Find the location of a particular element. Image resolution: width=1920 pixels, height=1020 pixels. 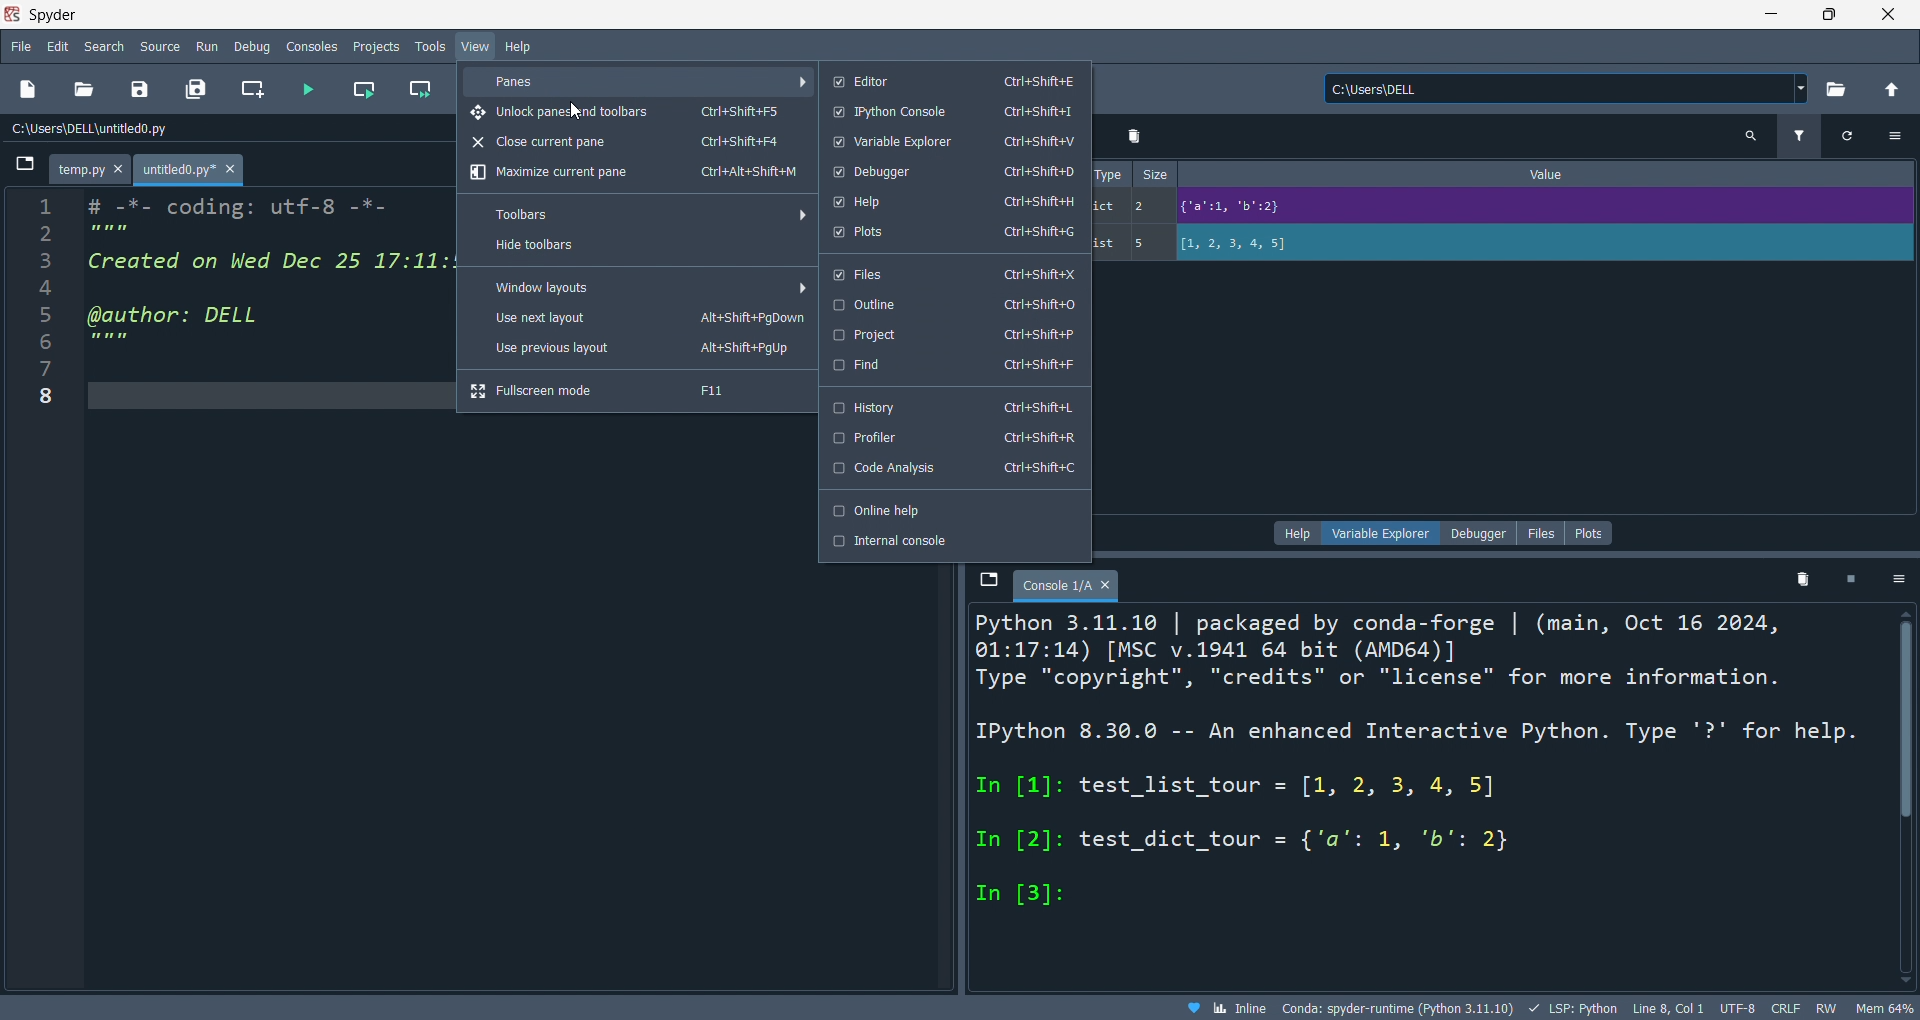

value is located at coordinates (1553, 174).